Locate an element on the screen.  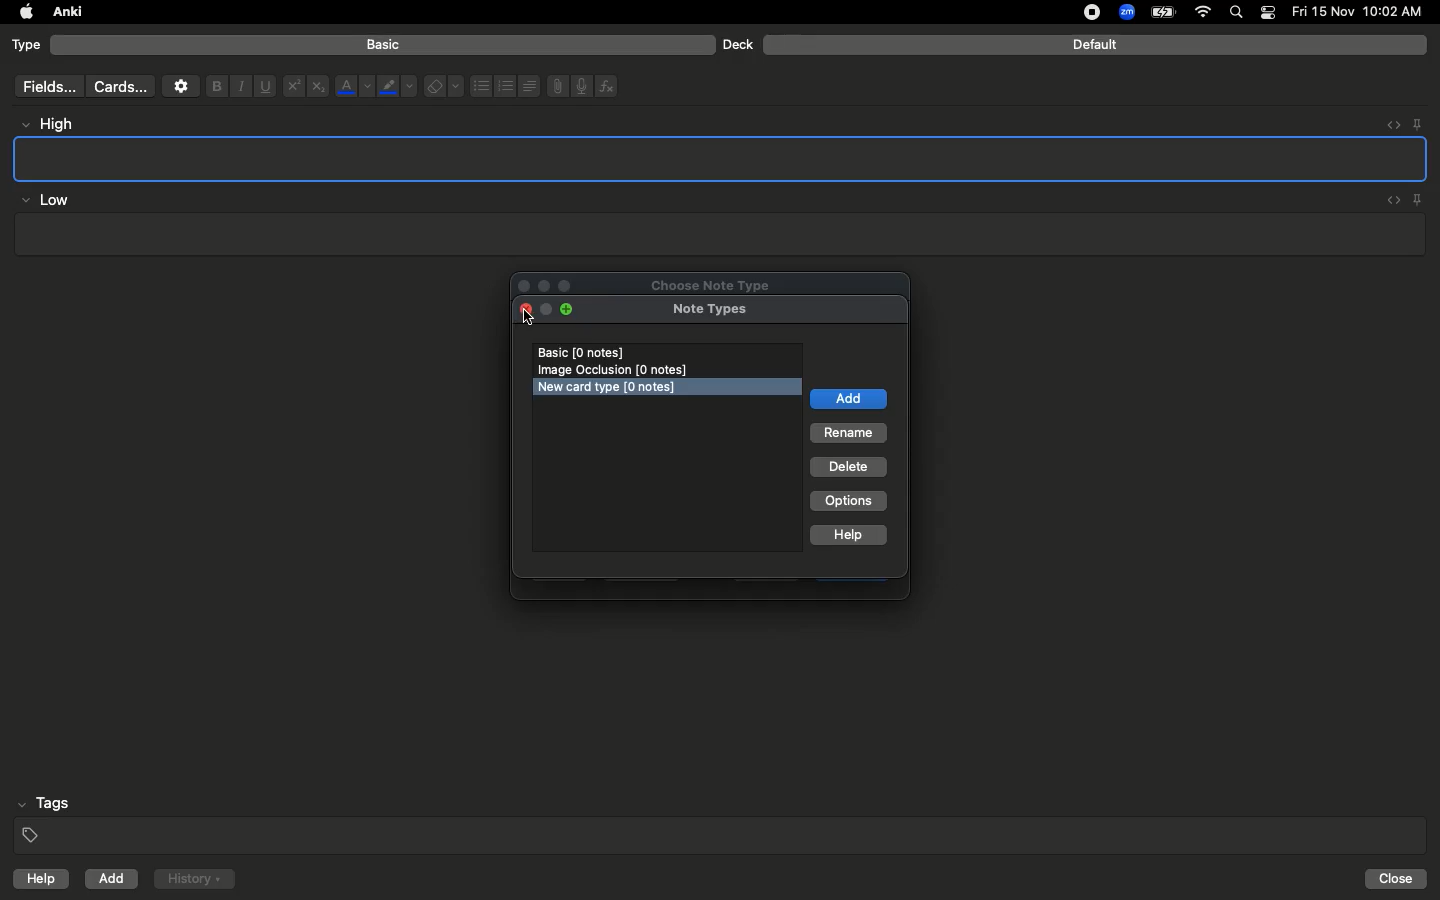
Marker is located at coordinates (397, 88).